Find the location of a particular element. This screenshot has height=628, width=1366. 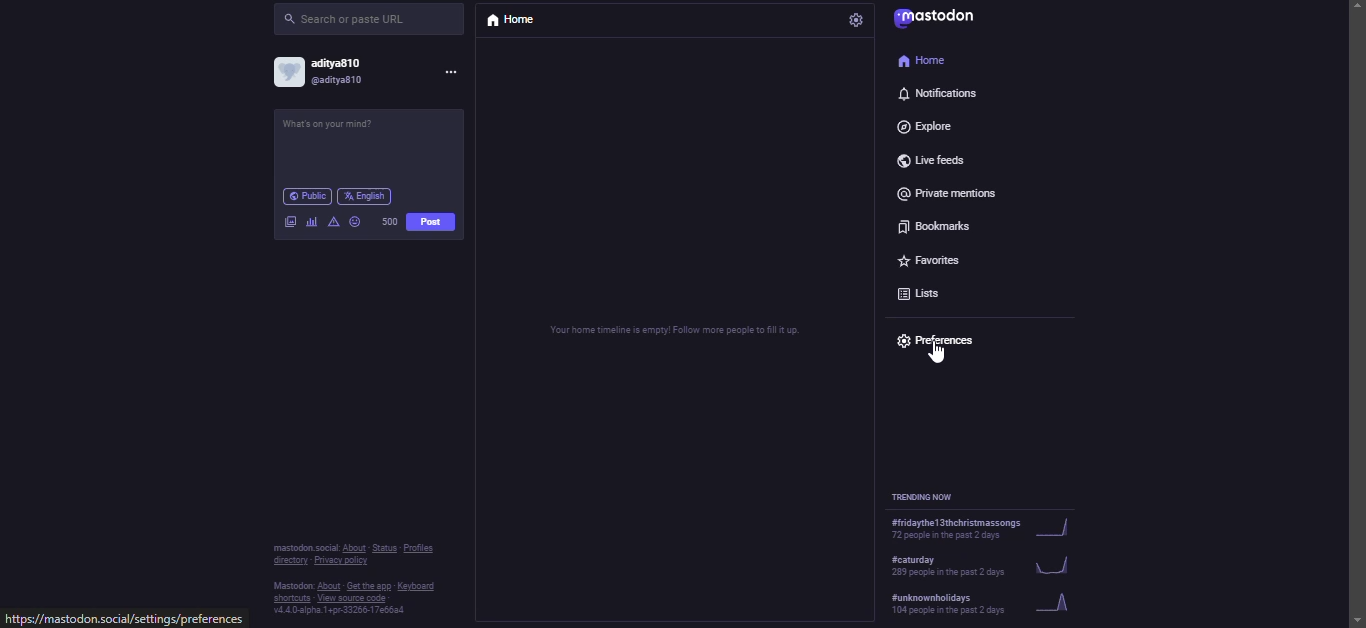

mastodon social: is located at coordinates (306, 548).